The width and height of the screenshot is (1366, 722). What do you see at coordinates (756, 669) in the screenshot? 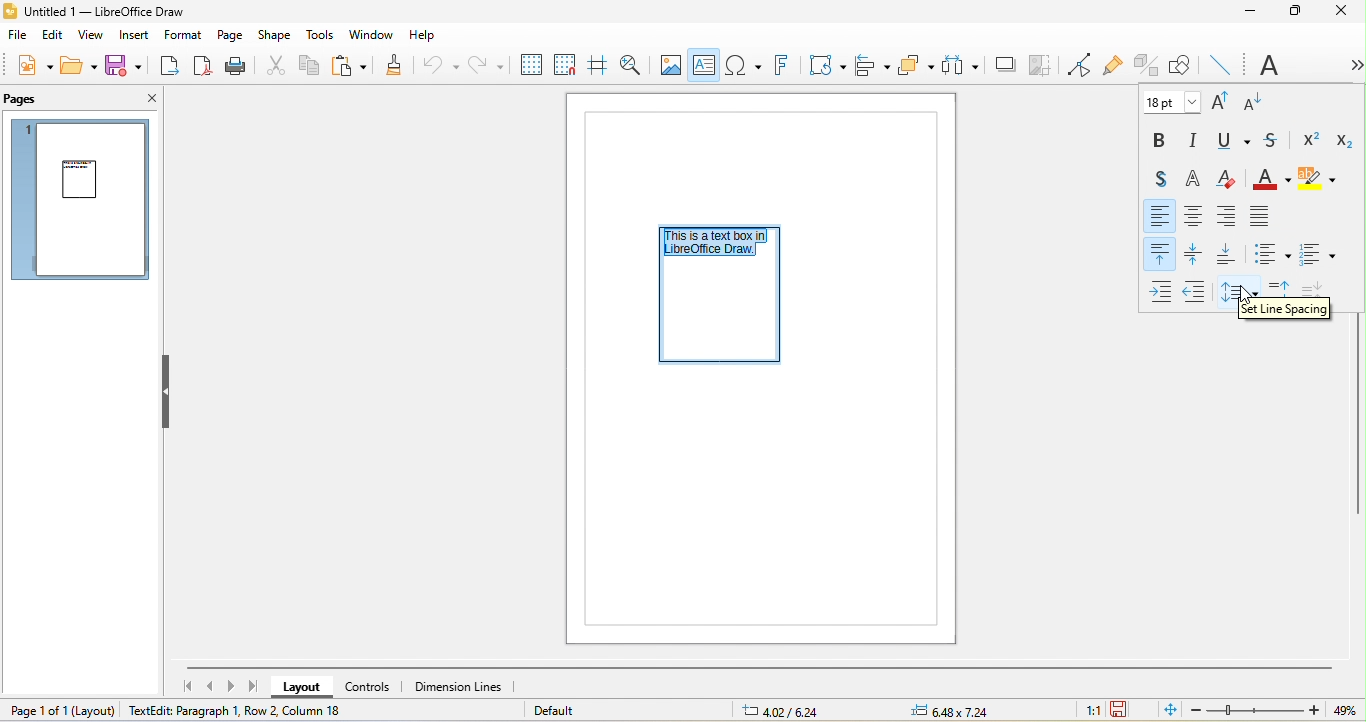
I see `horizontal scroll bar` at bounding box center [756, 669].